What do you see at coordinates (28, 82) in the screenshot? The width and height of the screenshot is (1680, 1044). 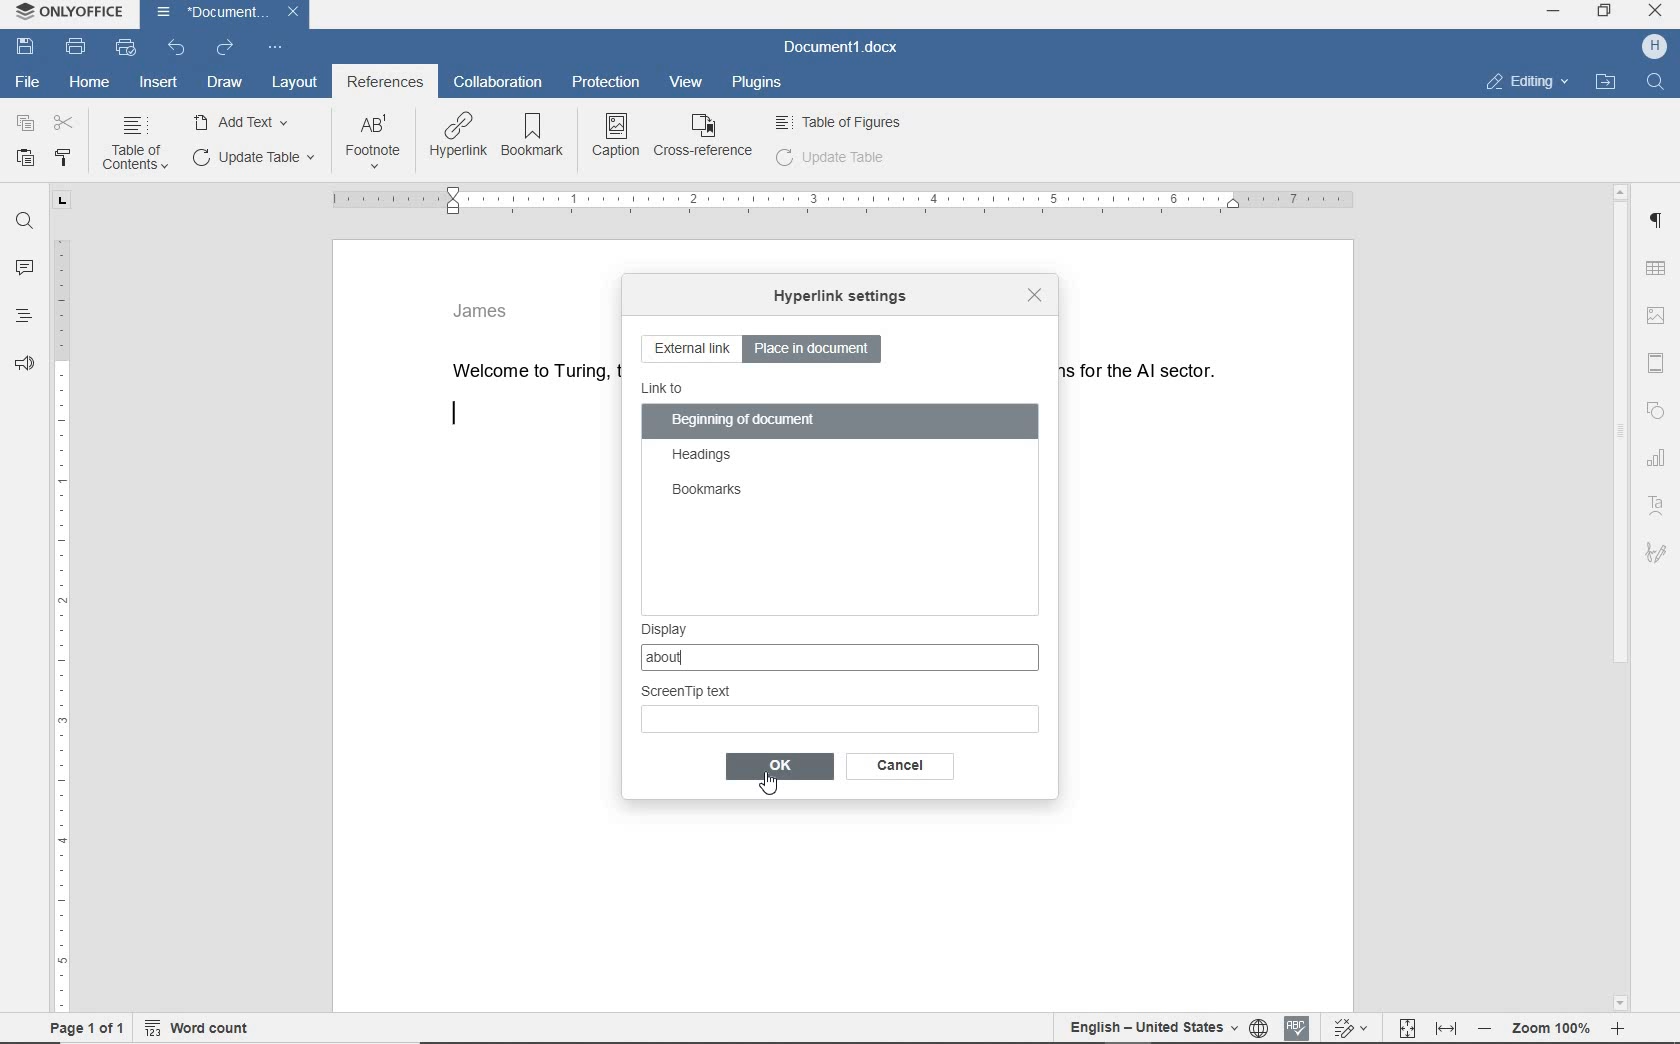 I see `file` at bounding box center [28, 82].